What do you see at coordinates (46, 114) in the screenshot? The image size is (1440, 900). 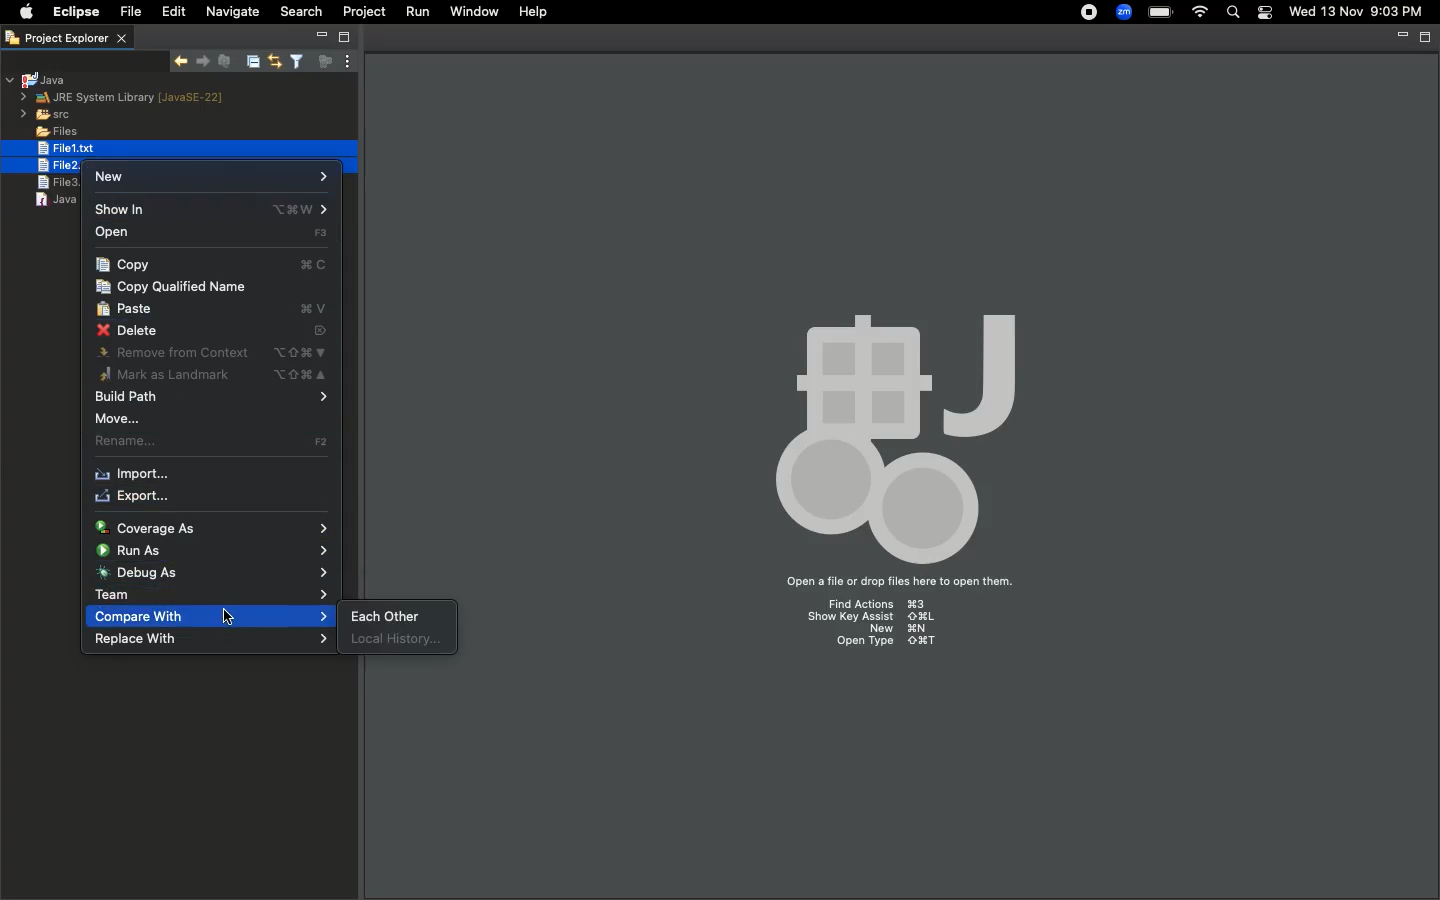 I see `src` at bounding box center [46, 114].